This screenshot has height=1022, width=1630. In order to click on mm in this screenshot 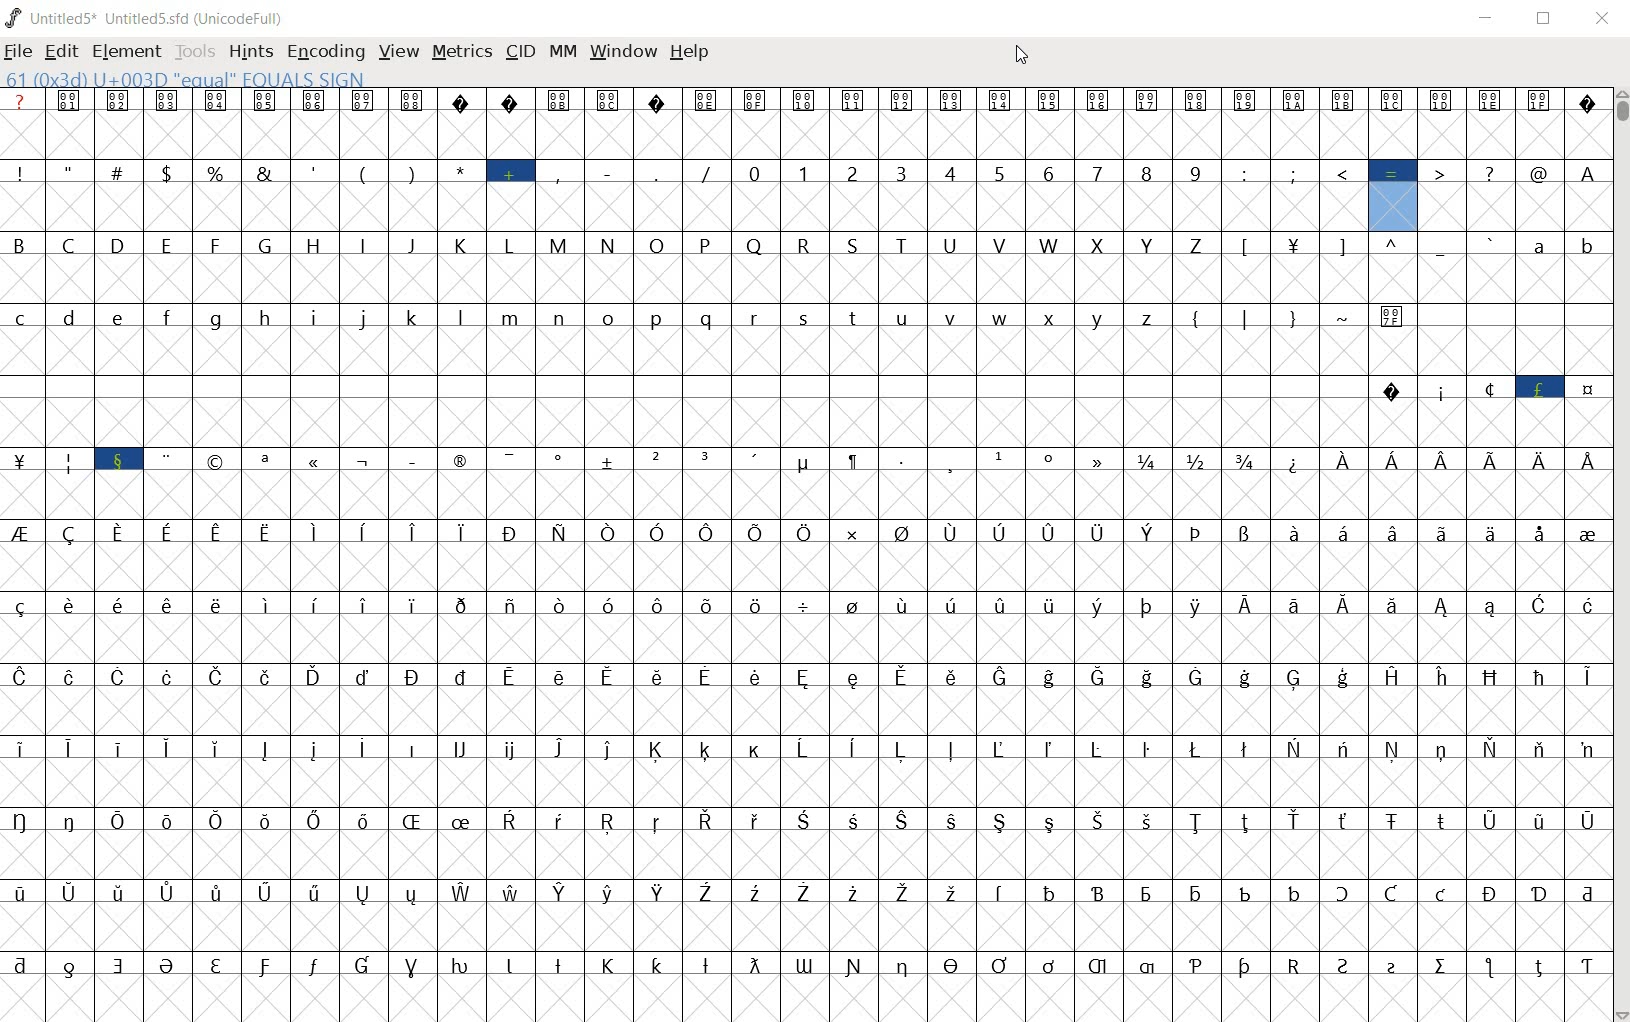, I will do `click(562, 53)`.